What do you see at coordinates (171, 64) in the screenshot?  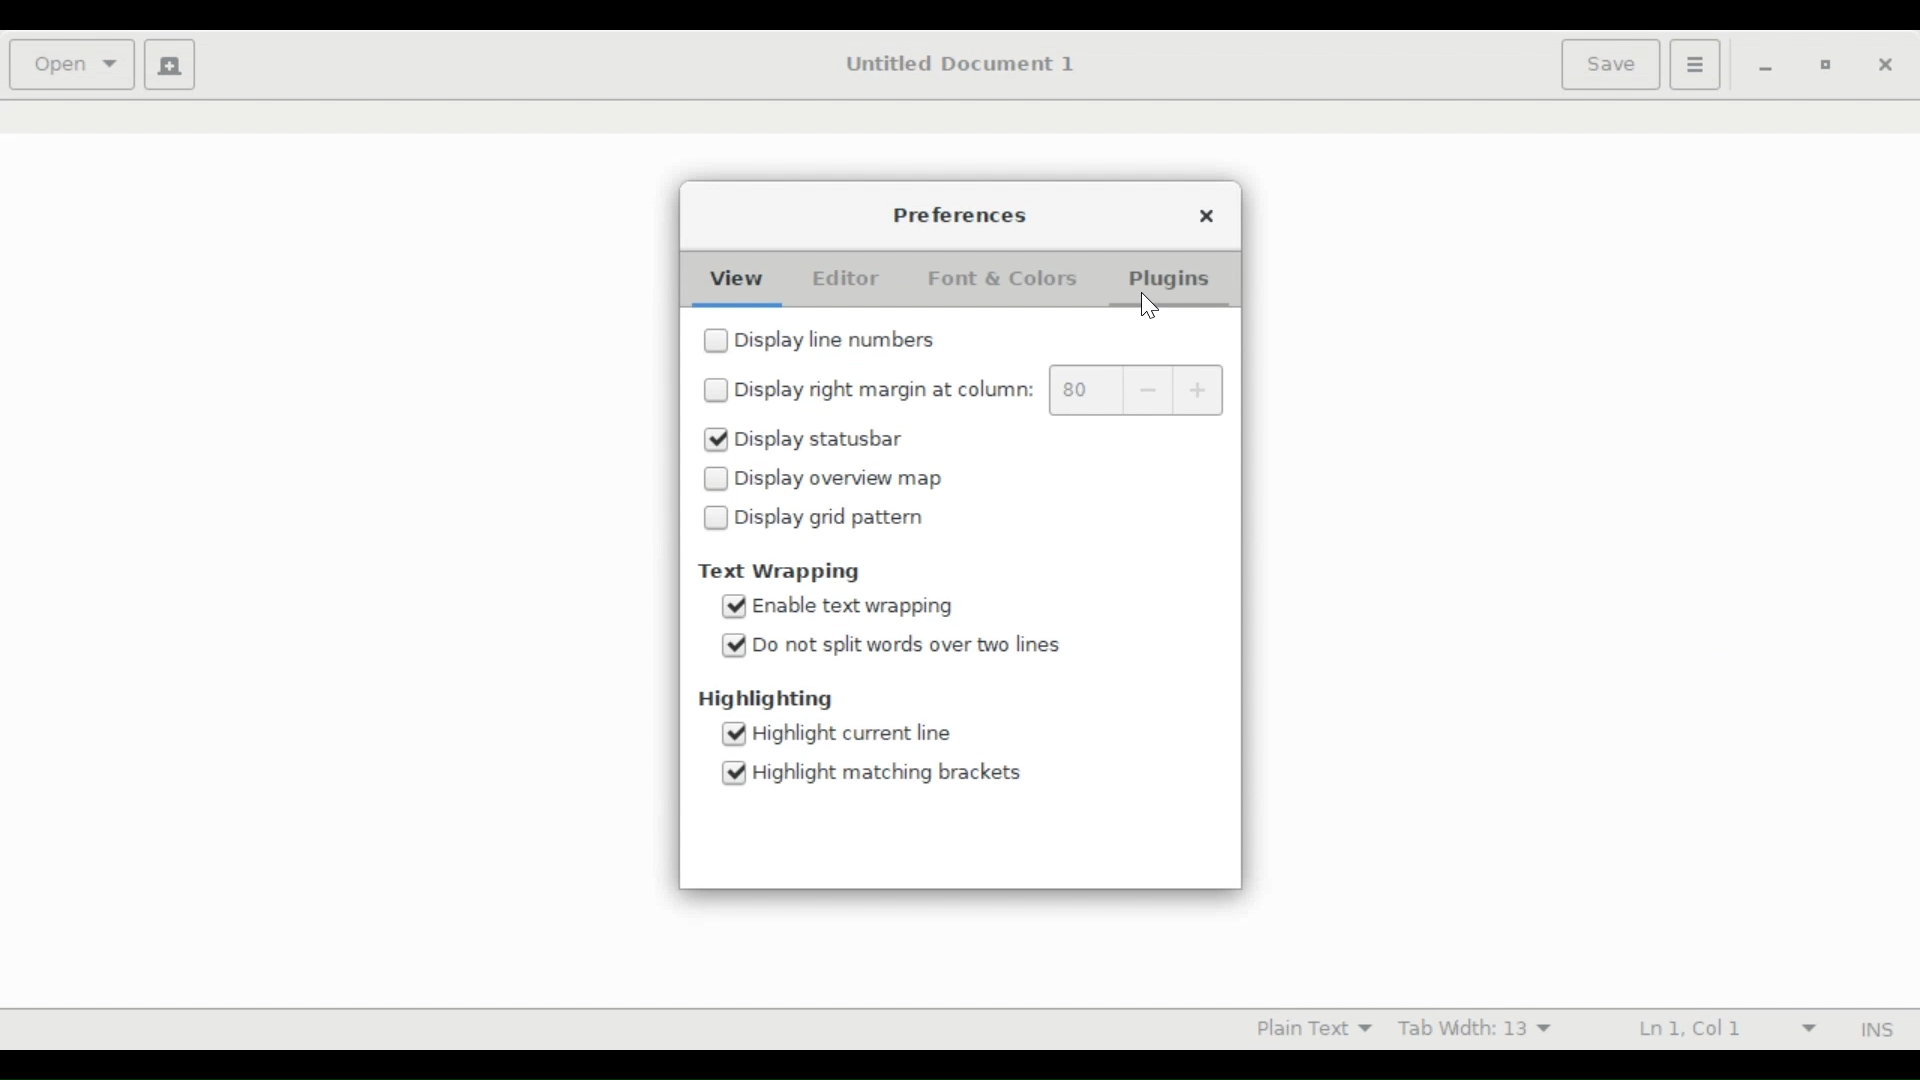 I see `Create new document` at bounding box center [171, 64].